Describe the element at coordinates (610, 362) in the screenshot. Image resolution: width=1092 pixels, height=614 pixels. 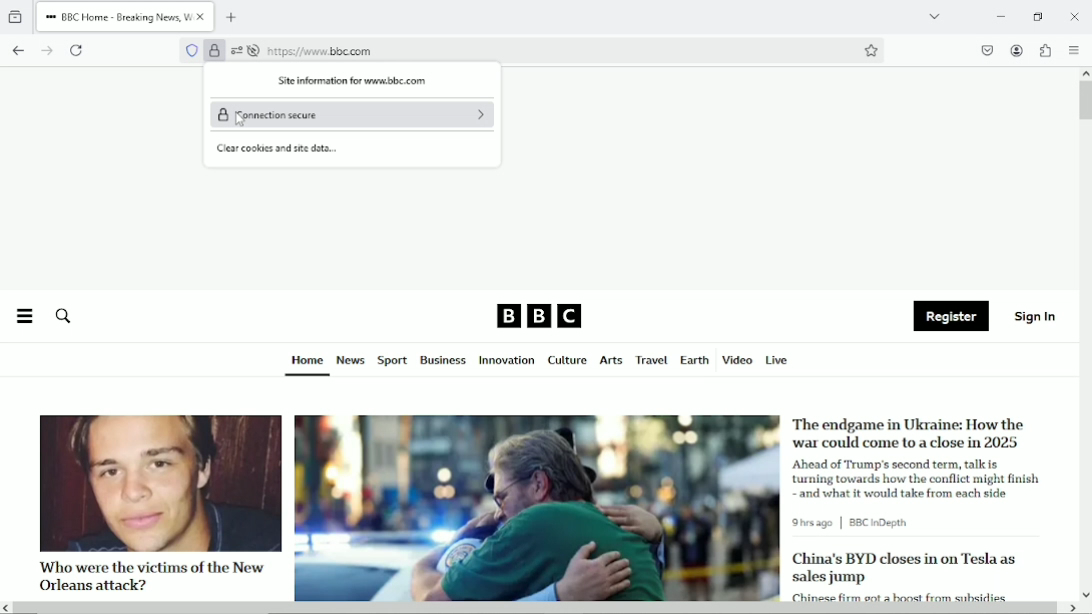
I see `Arts` at that location.